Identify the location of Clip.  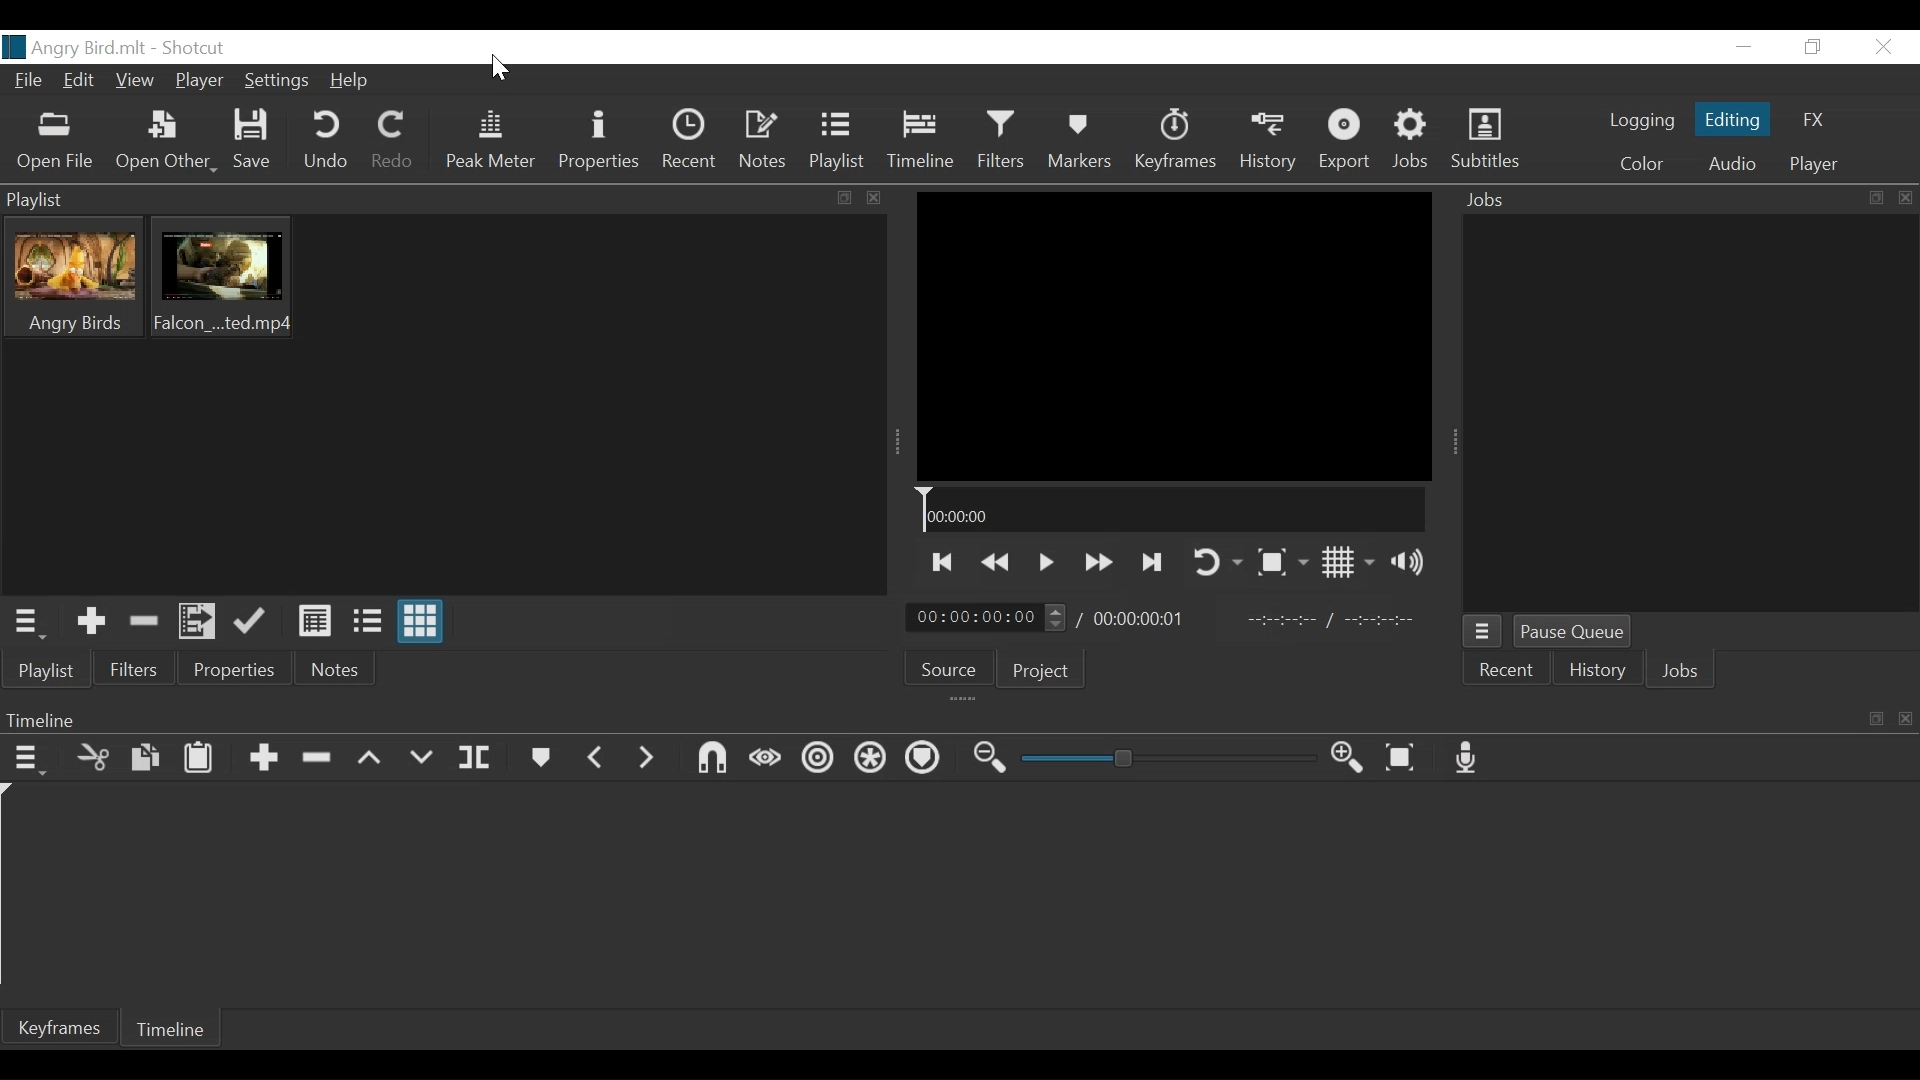
(68, 276).